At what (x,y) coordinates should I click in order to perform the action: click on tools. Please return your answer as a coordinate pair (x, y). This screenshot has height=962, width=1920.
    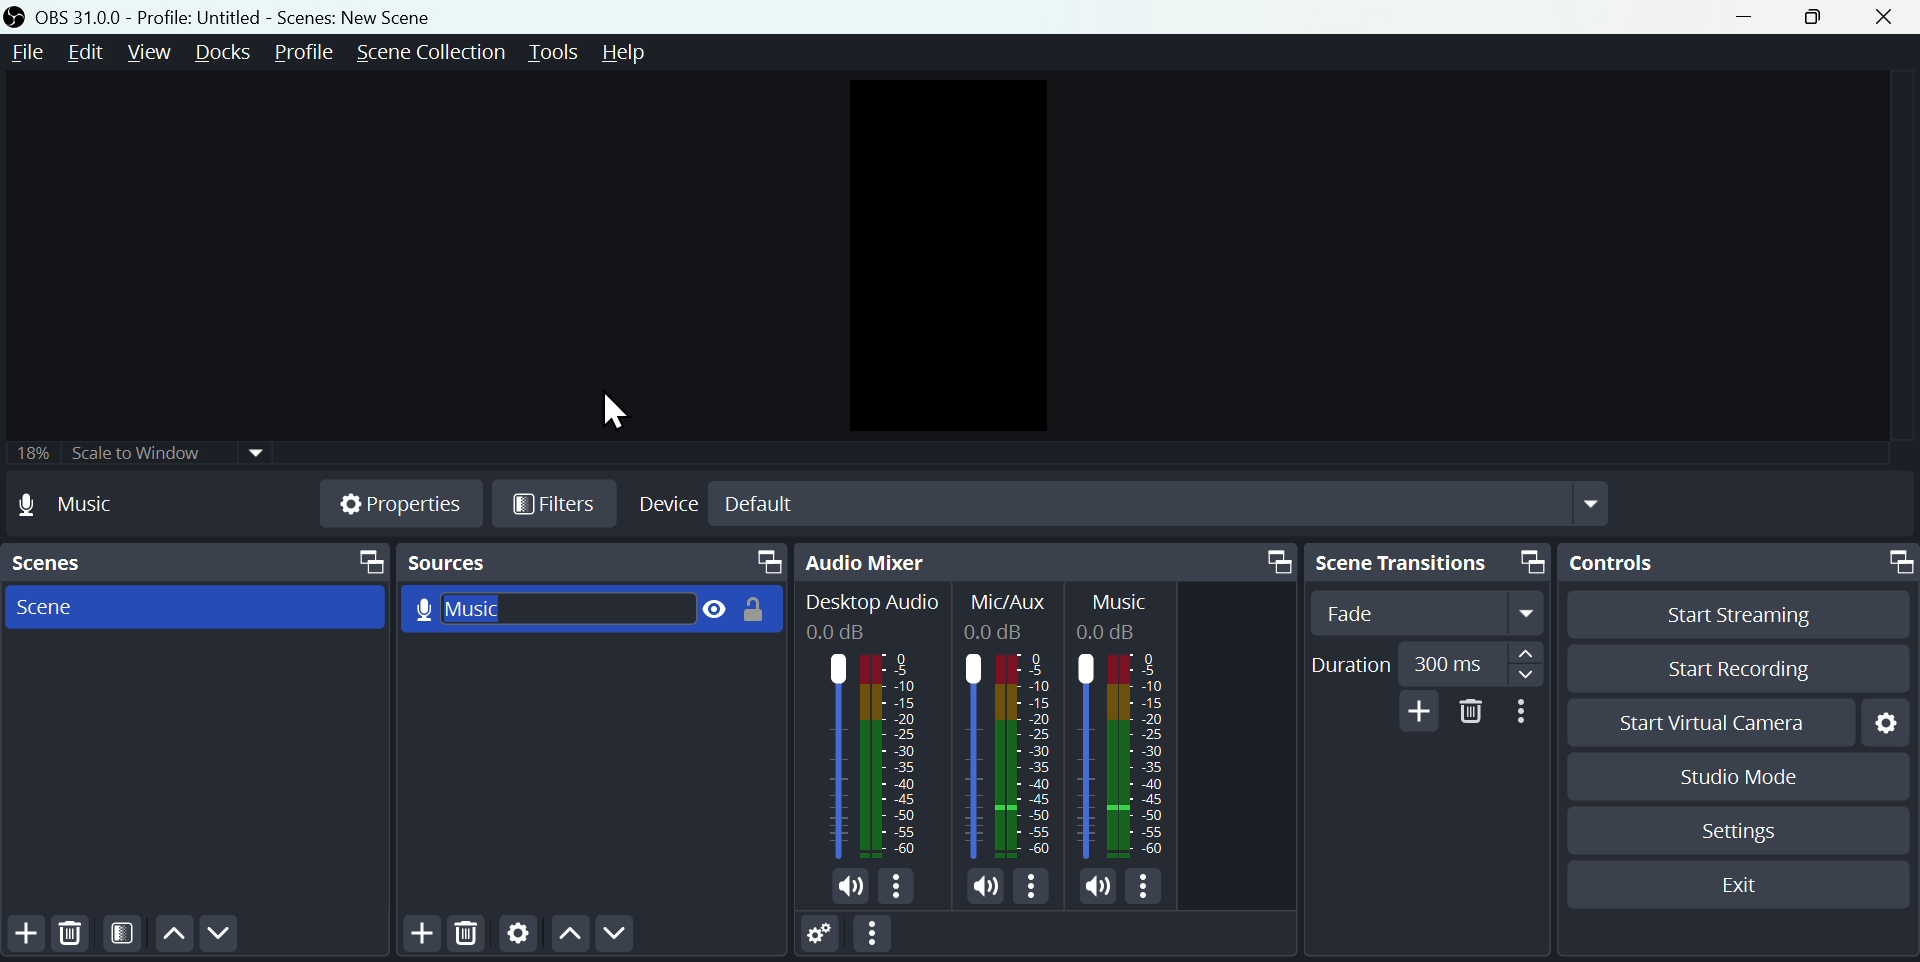
    Looking at the image, I should click on (557, 53).